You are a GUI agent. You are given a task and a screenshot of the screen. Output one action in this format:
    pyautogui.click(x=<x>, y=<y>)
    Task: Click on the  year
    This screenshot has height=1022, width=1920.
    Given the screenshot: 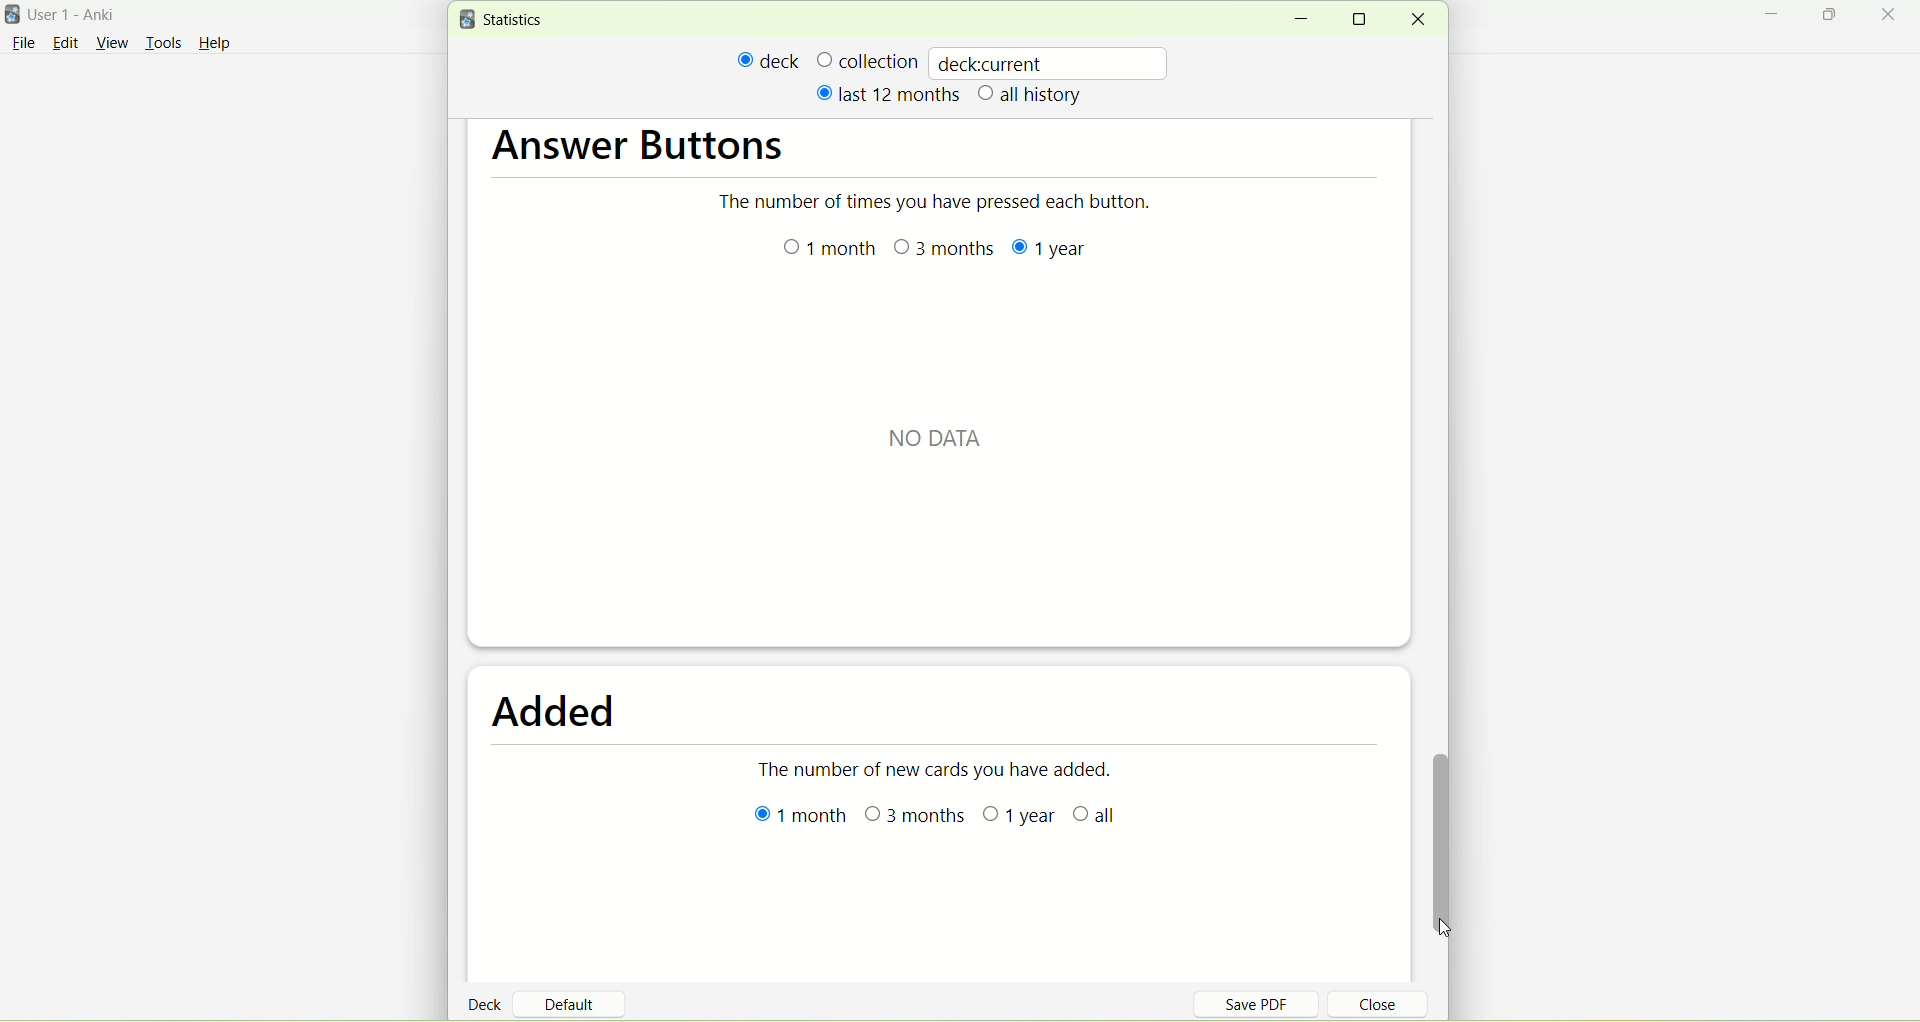 What is the action you would take?
    pyautogui.click(x=1012, y=819)
    